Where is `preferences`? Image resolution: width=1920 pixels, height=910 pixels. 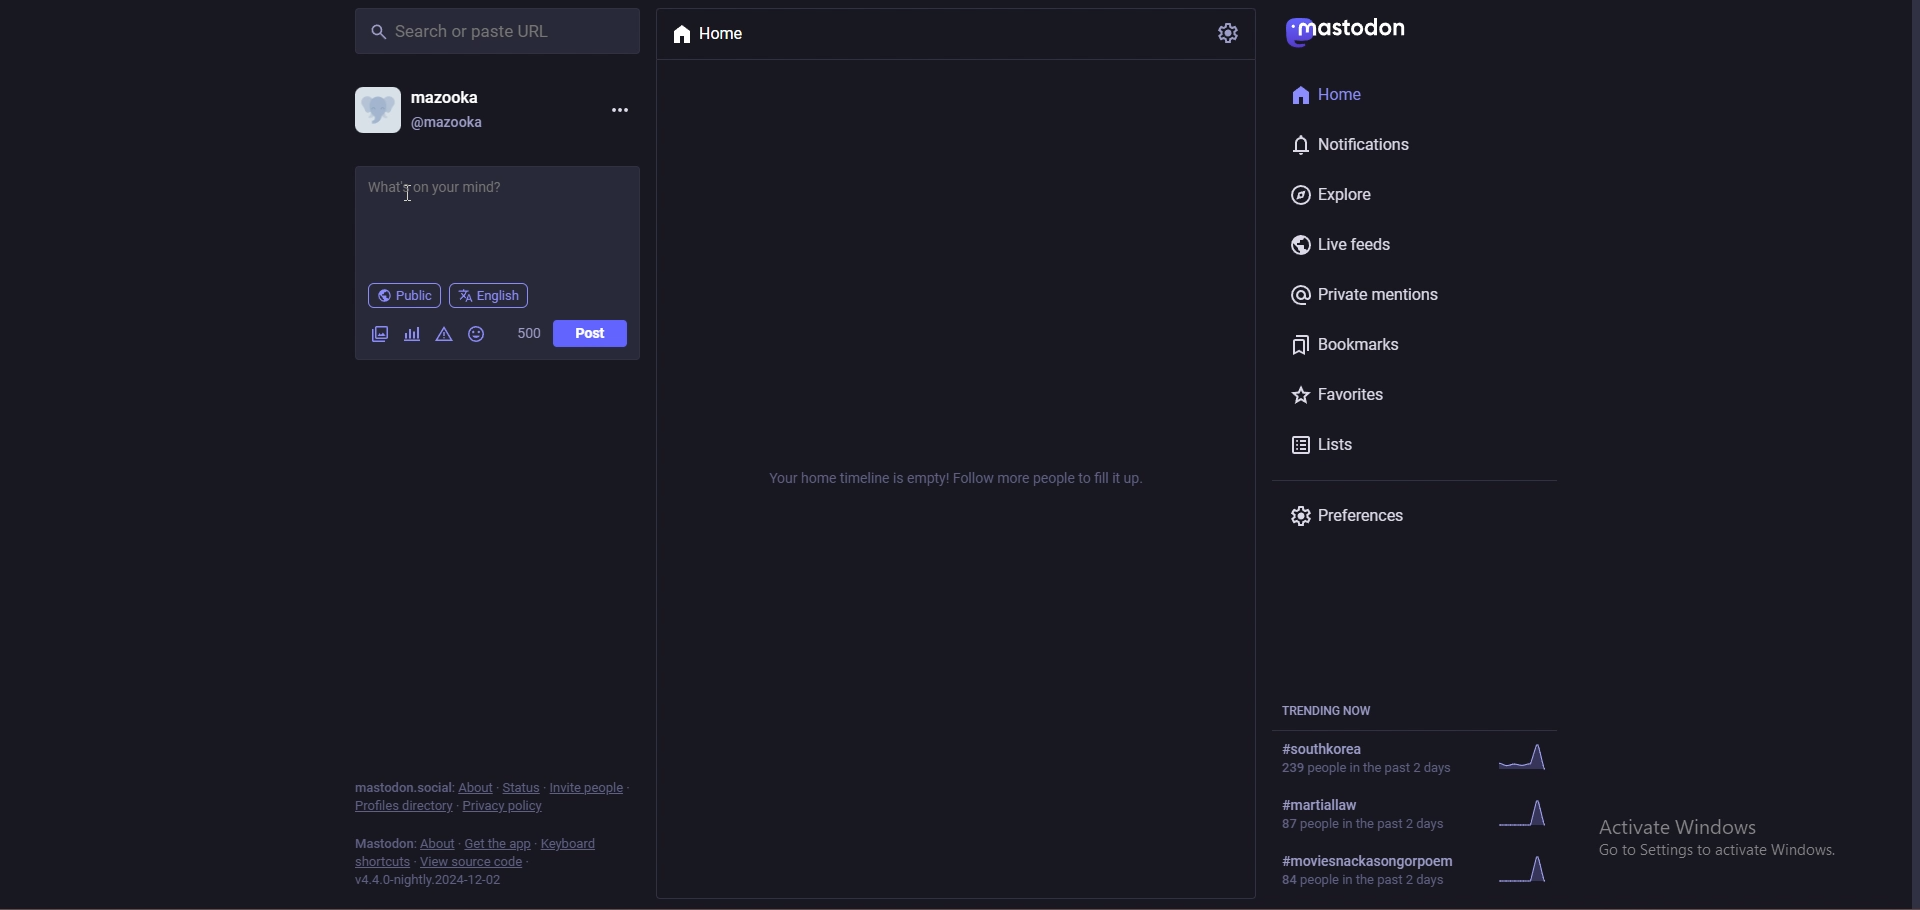
preferences is located at coordinates (1370, 517).